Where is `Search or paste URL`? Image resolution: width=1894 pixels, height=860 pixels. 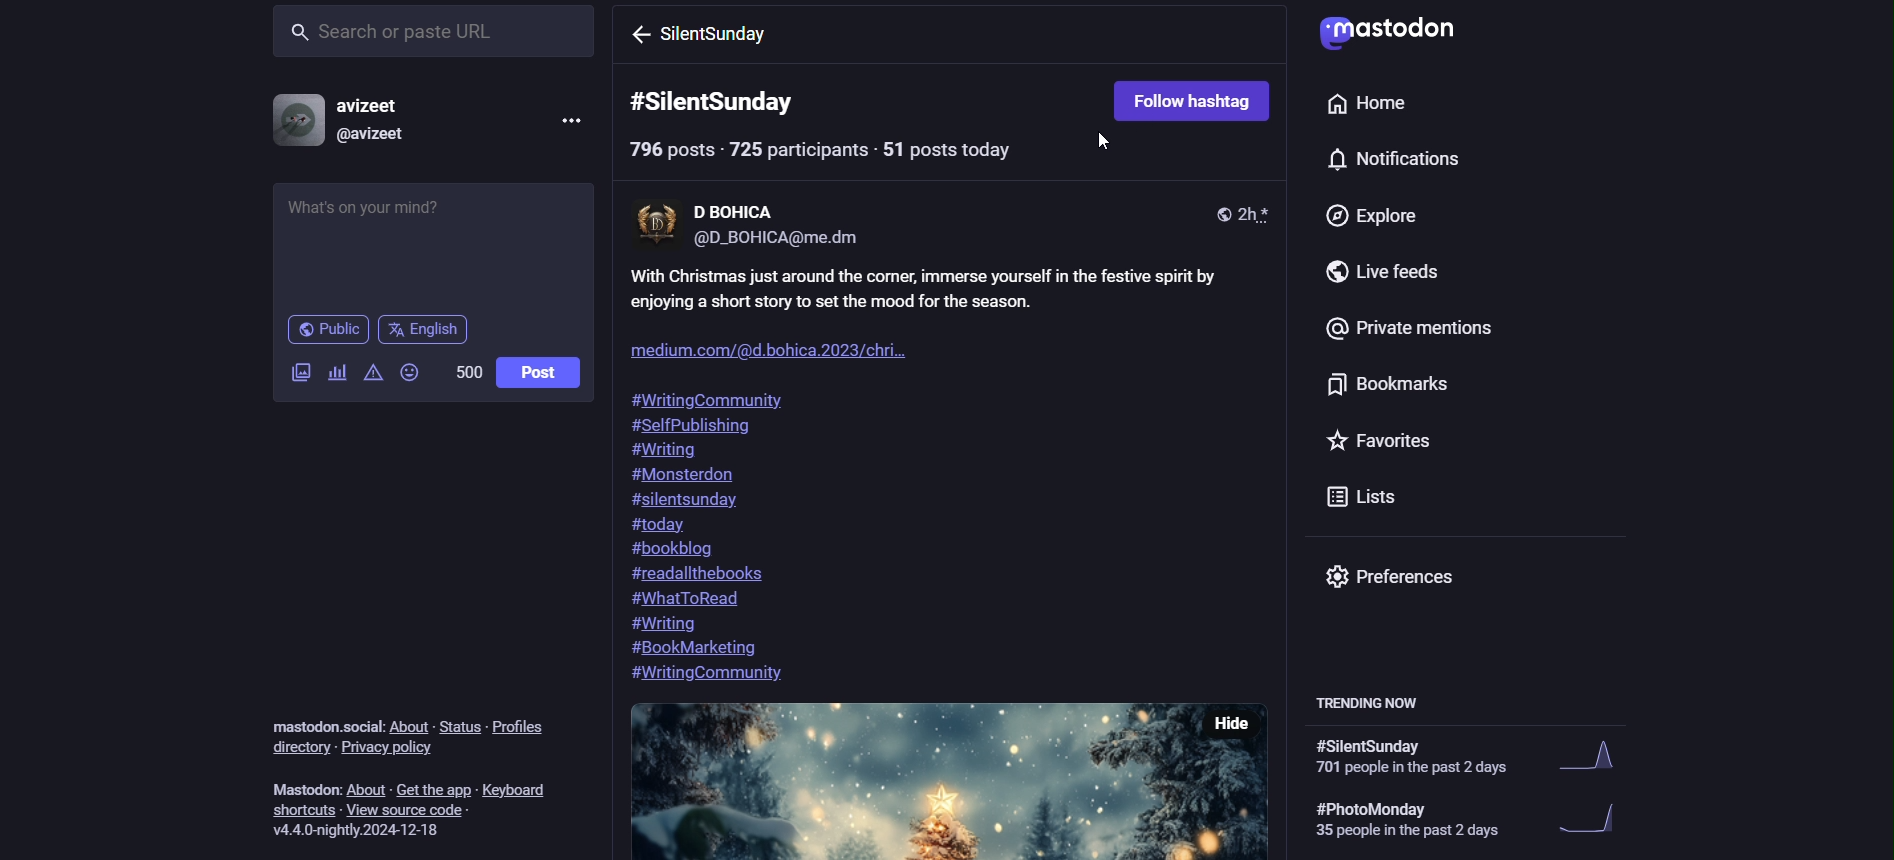 Search or paste URL is located at coordinates (432, 32).